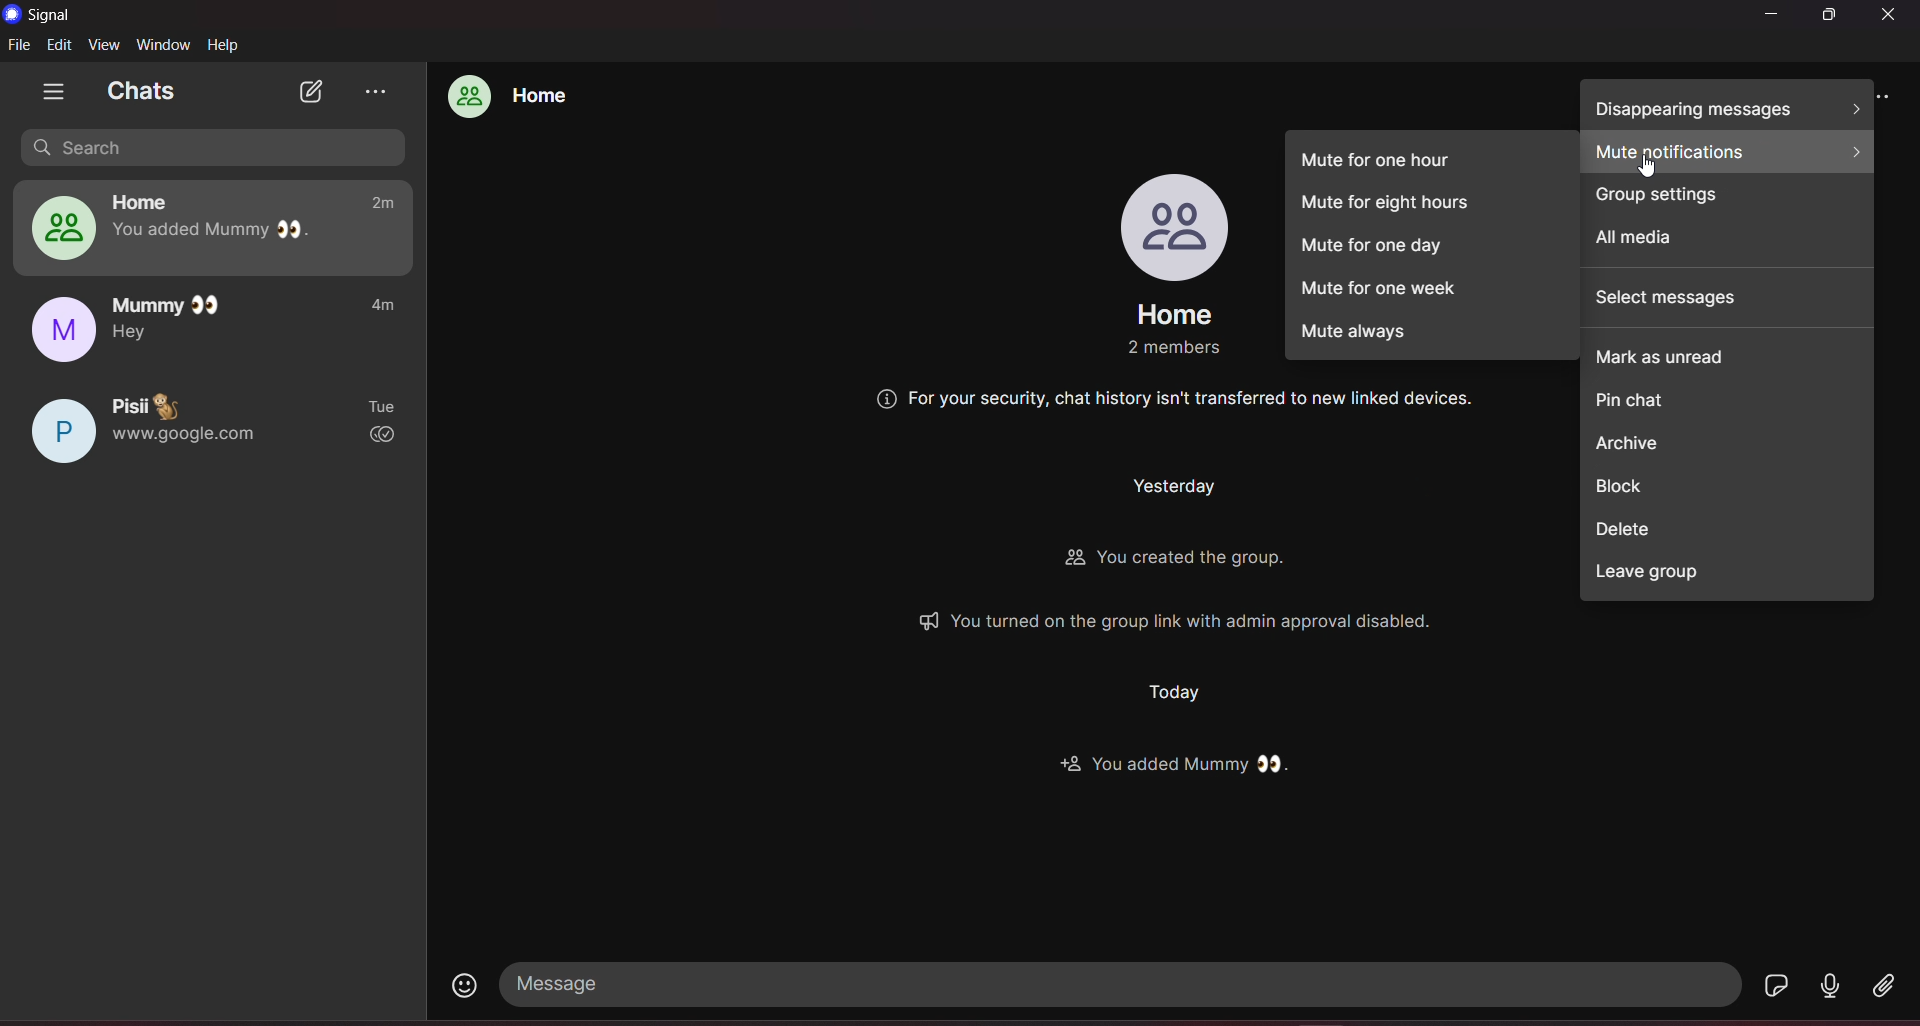  What do you see at coordinates (1172, 223) in the screenshot?
I see `profile` at bounding box center [1172, 223].